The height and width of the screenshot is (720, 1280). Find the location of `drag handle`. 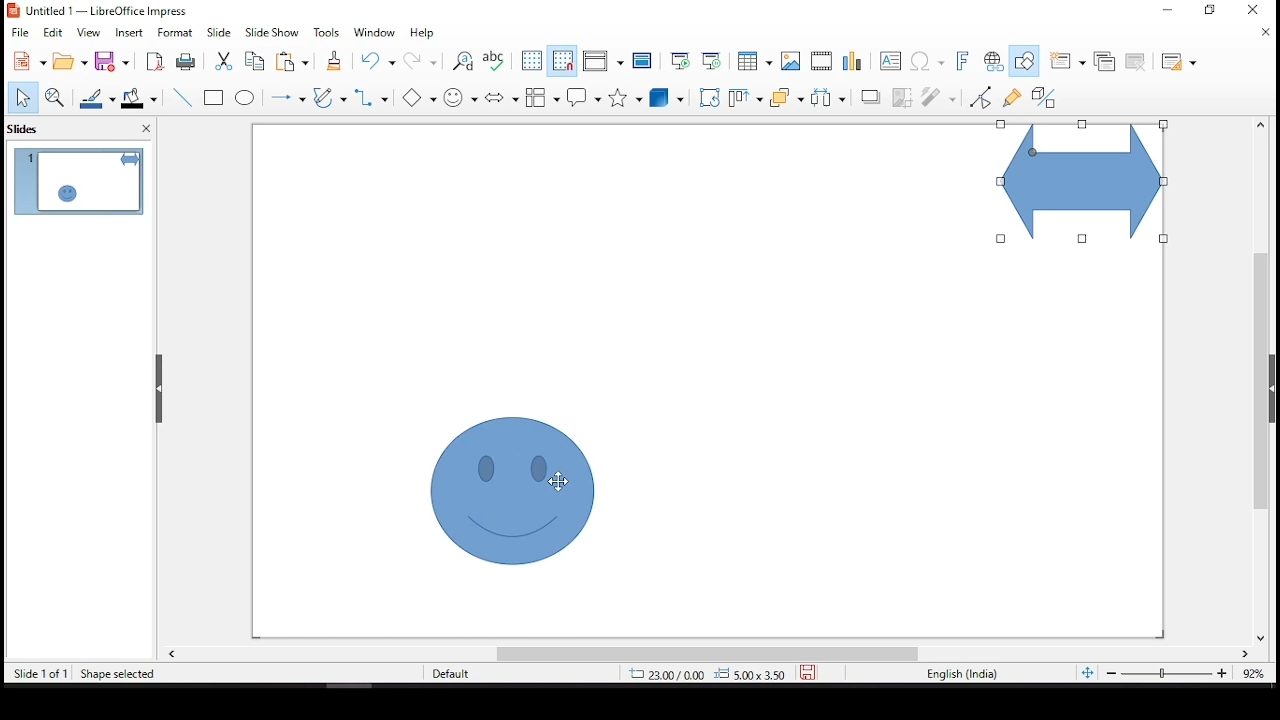

drag handle is located at coordinates (161, 389).